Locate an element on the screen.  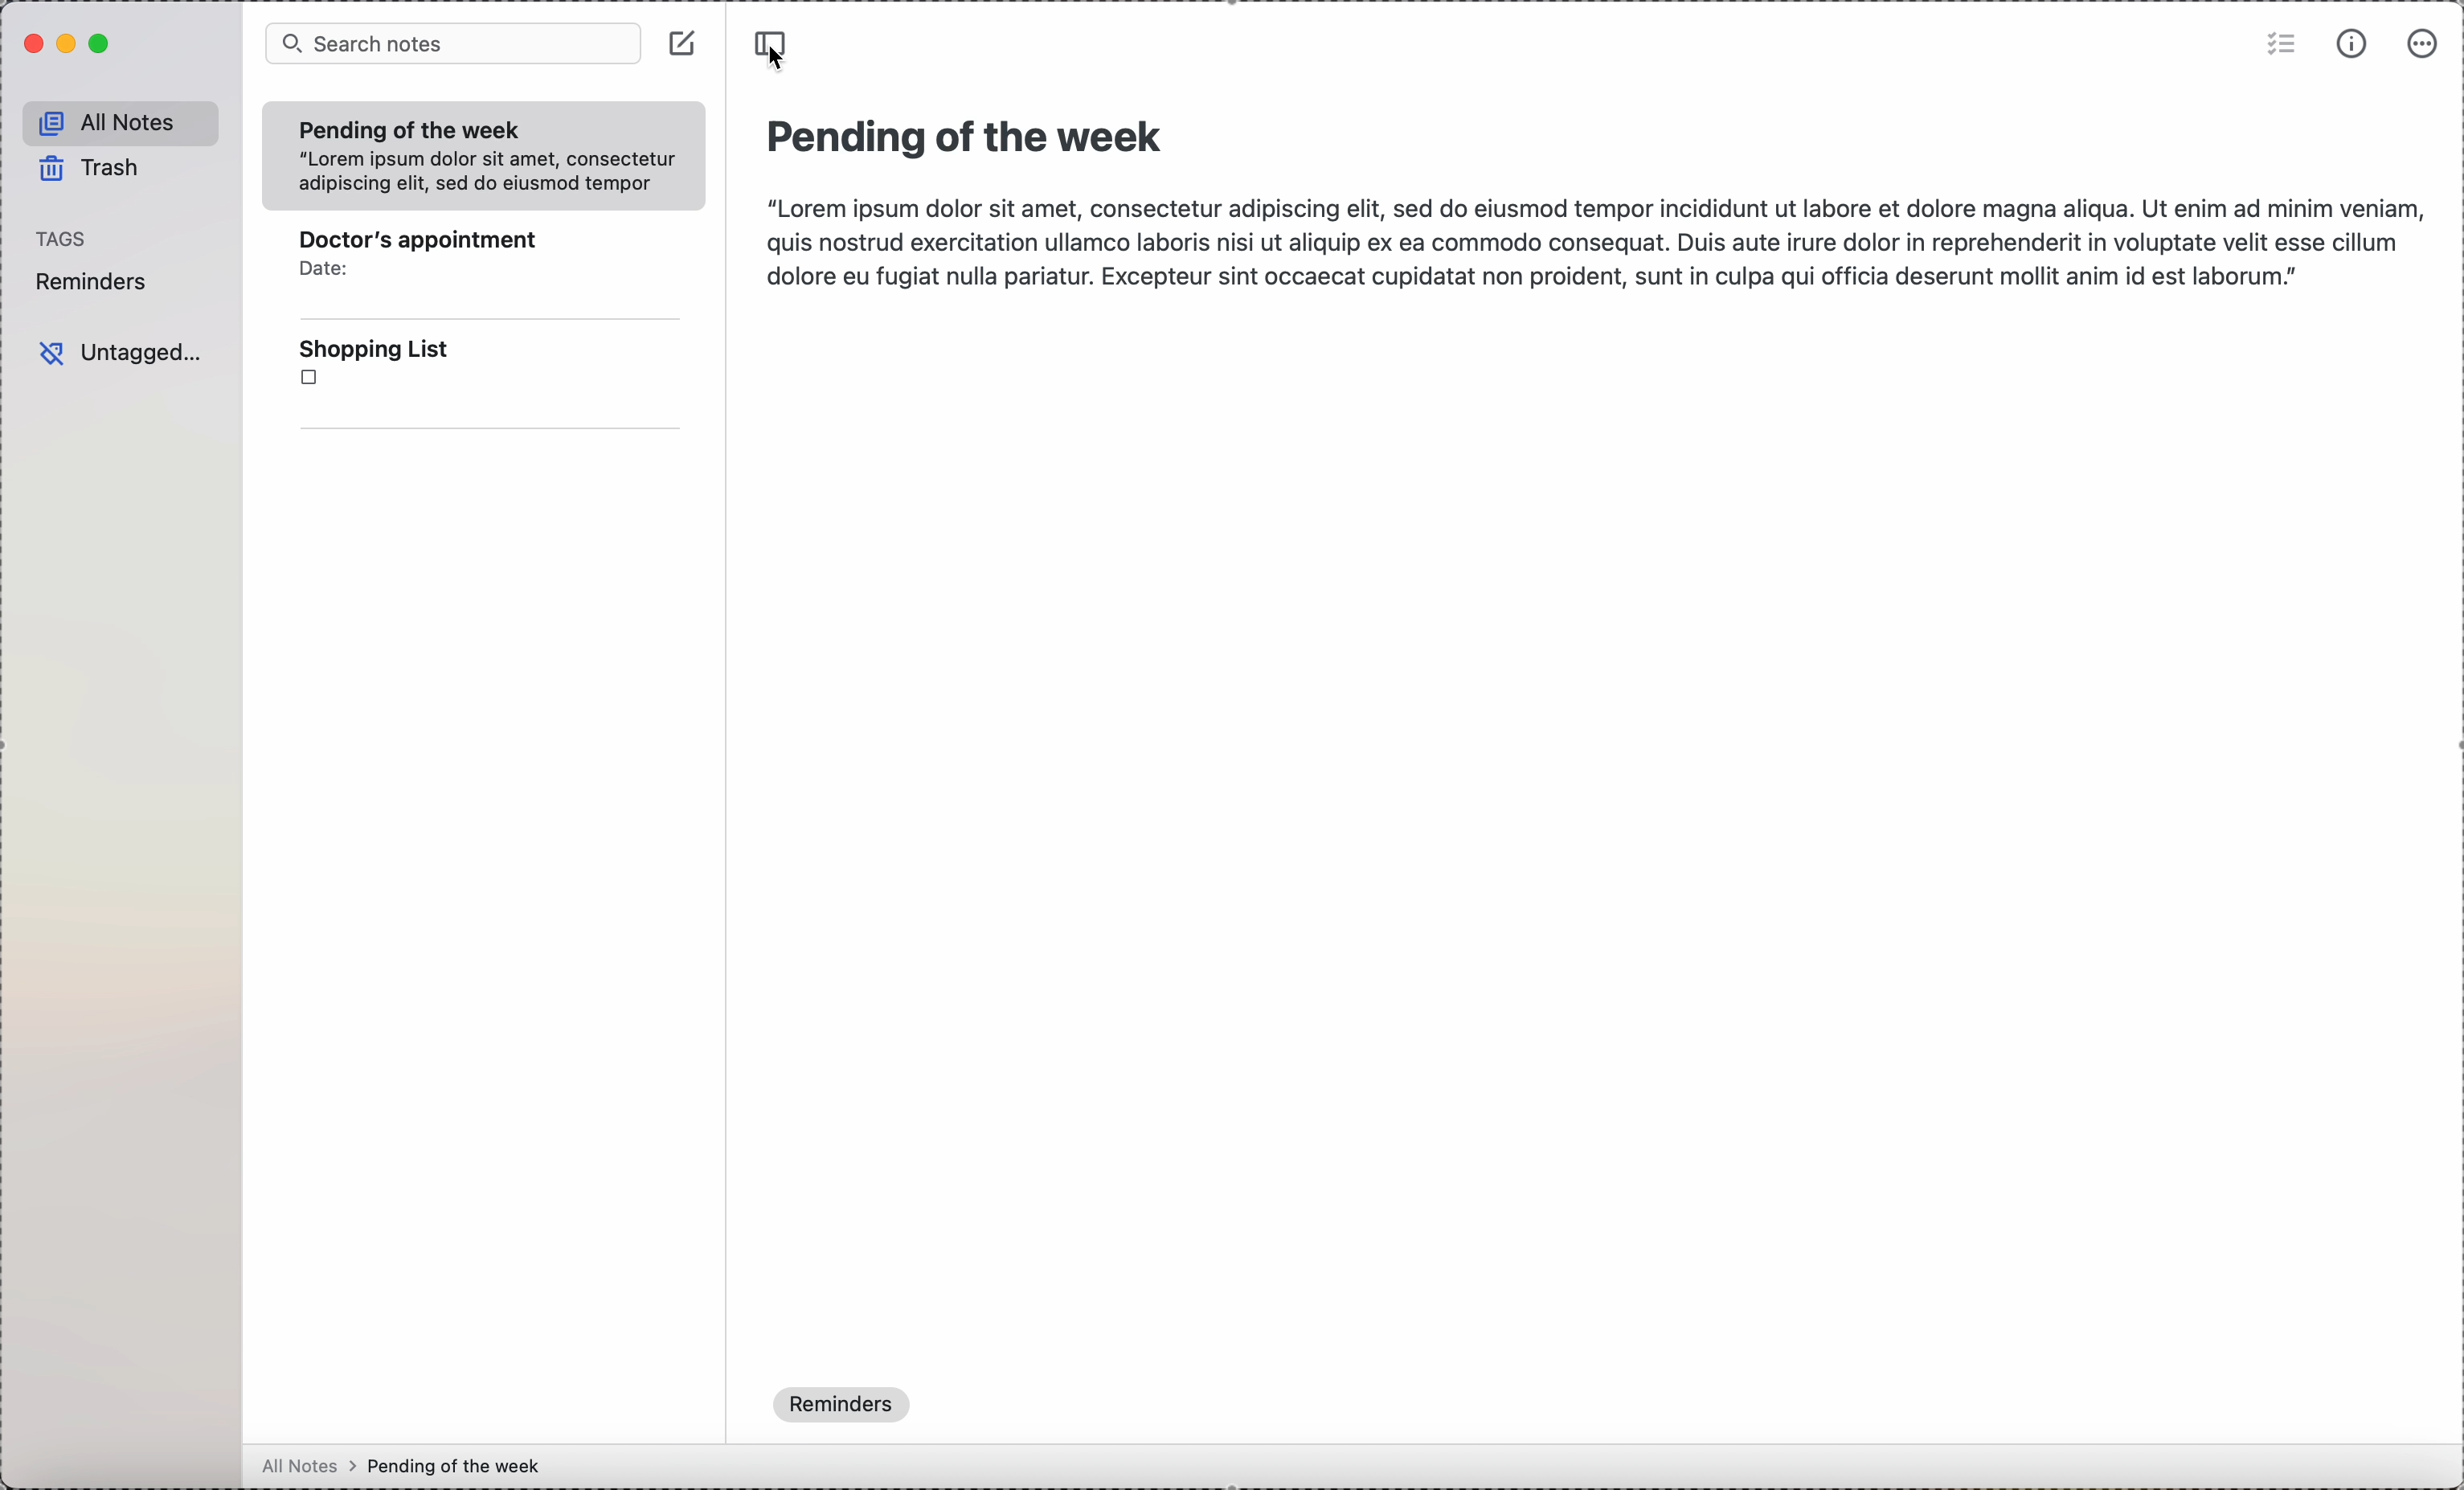
close program is located at coordinates (34, 42).